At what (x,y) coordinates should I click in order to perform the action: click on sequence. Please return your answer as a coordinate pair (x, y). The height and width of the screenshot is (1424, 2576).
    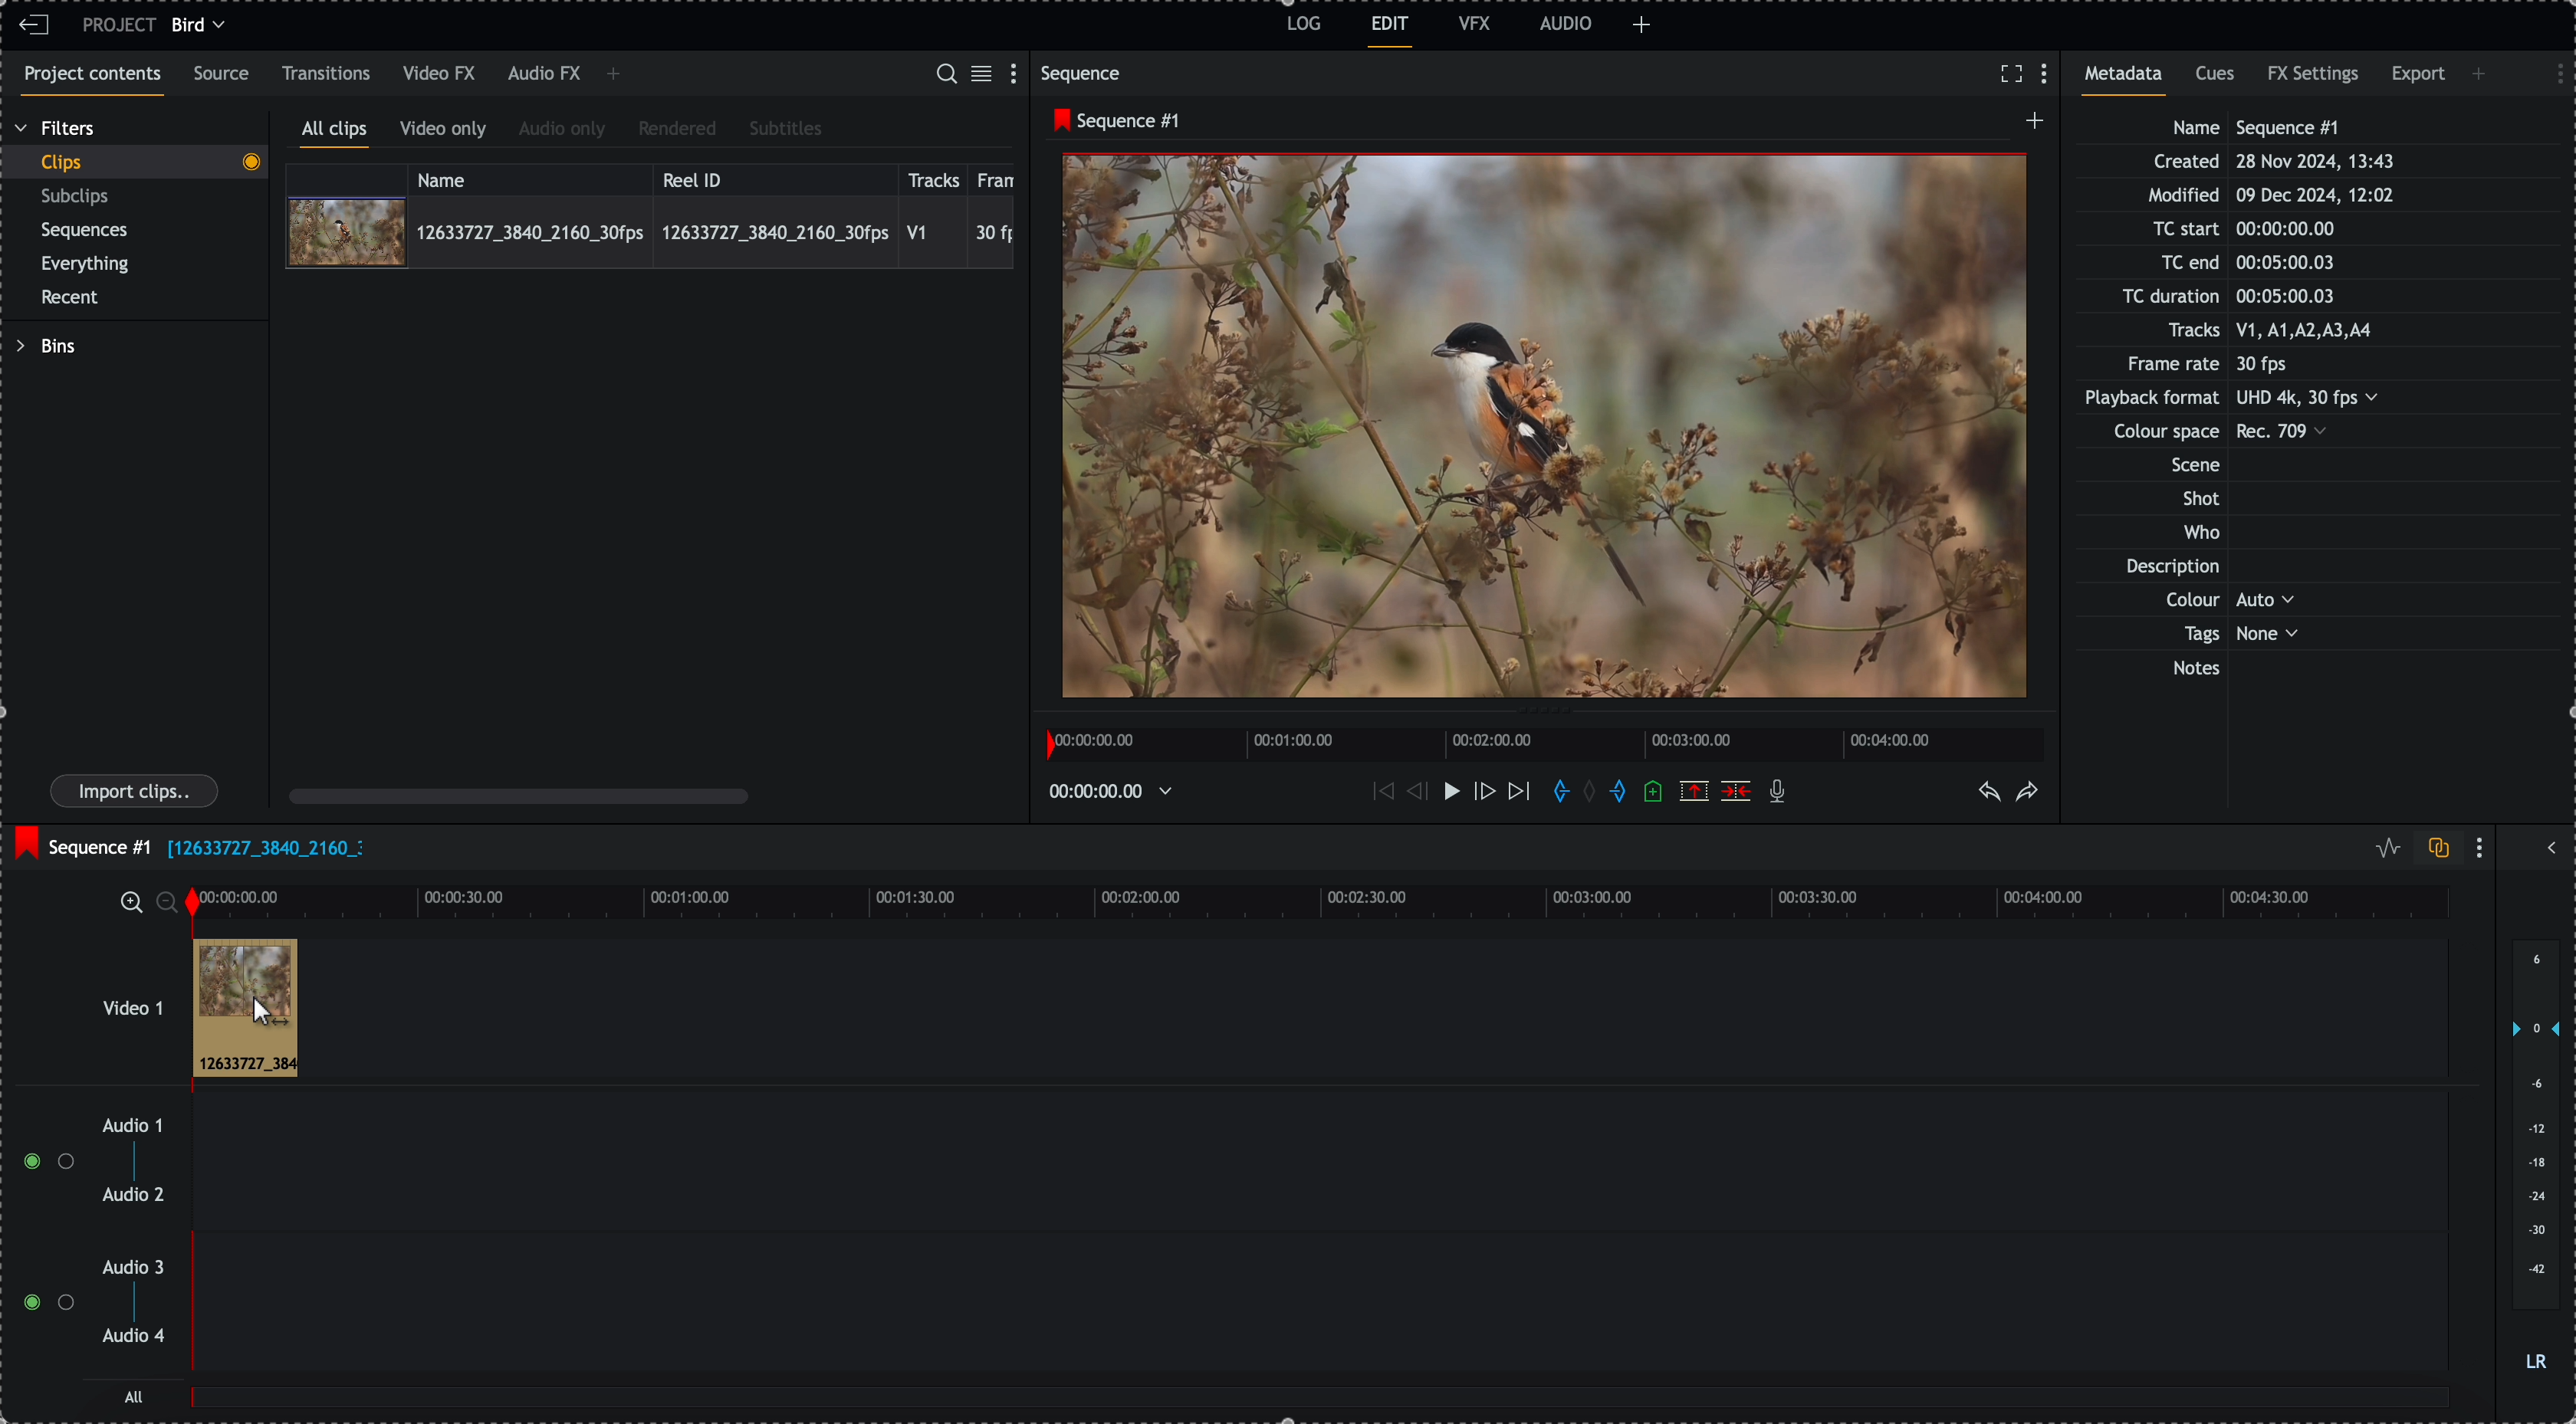
    Looking at the image, I should click on (1085, 73).